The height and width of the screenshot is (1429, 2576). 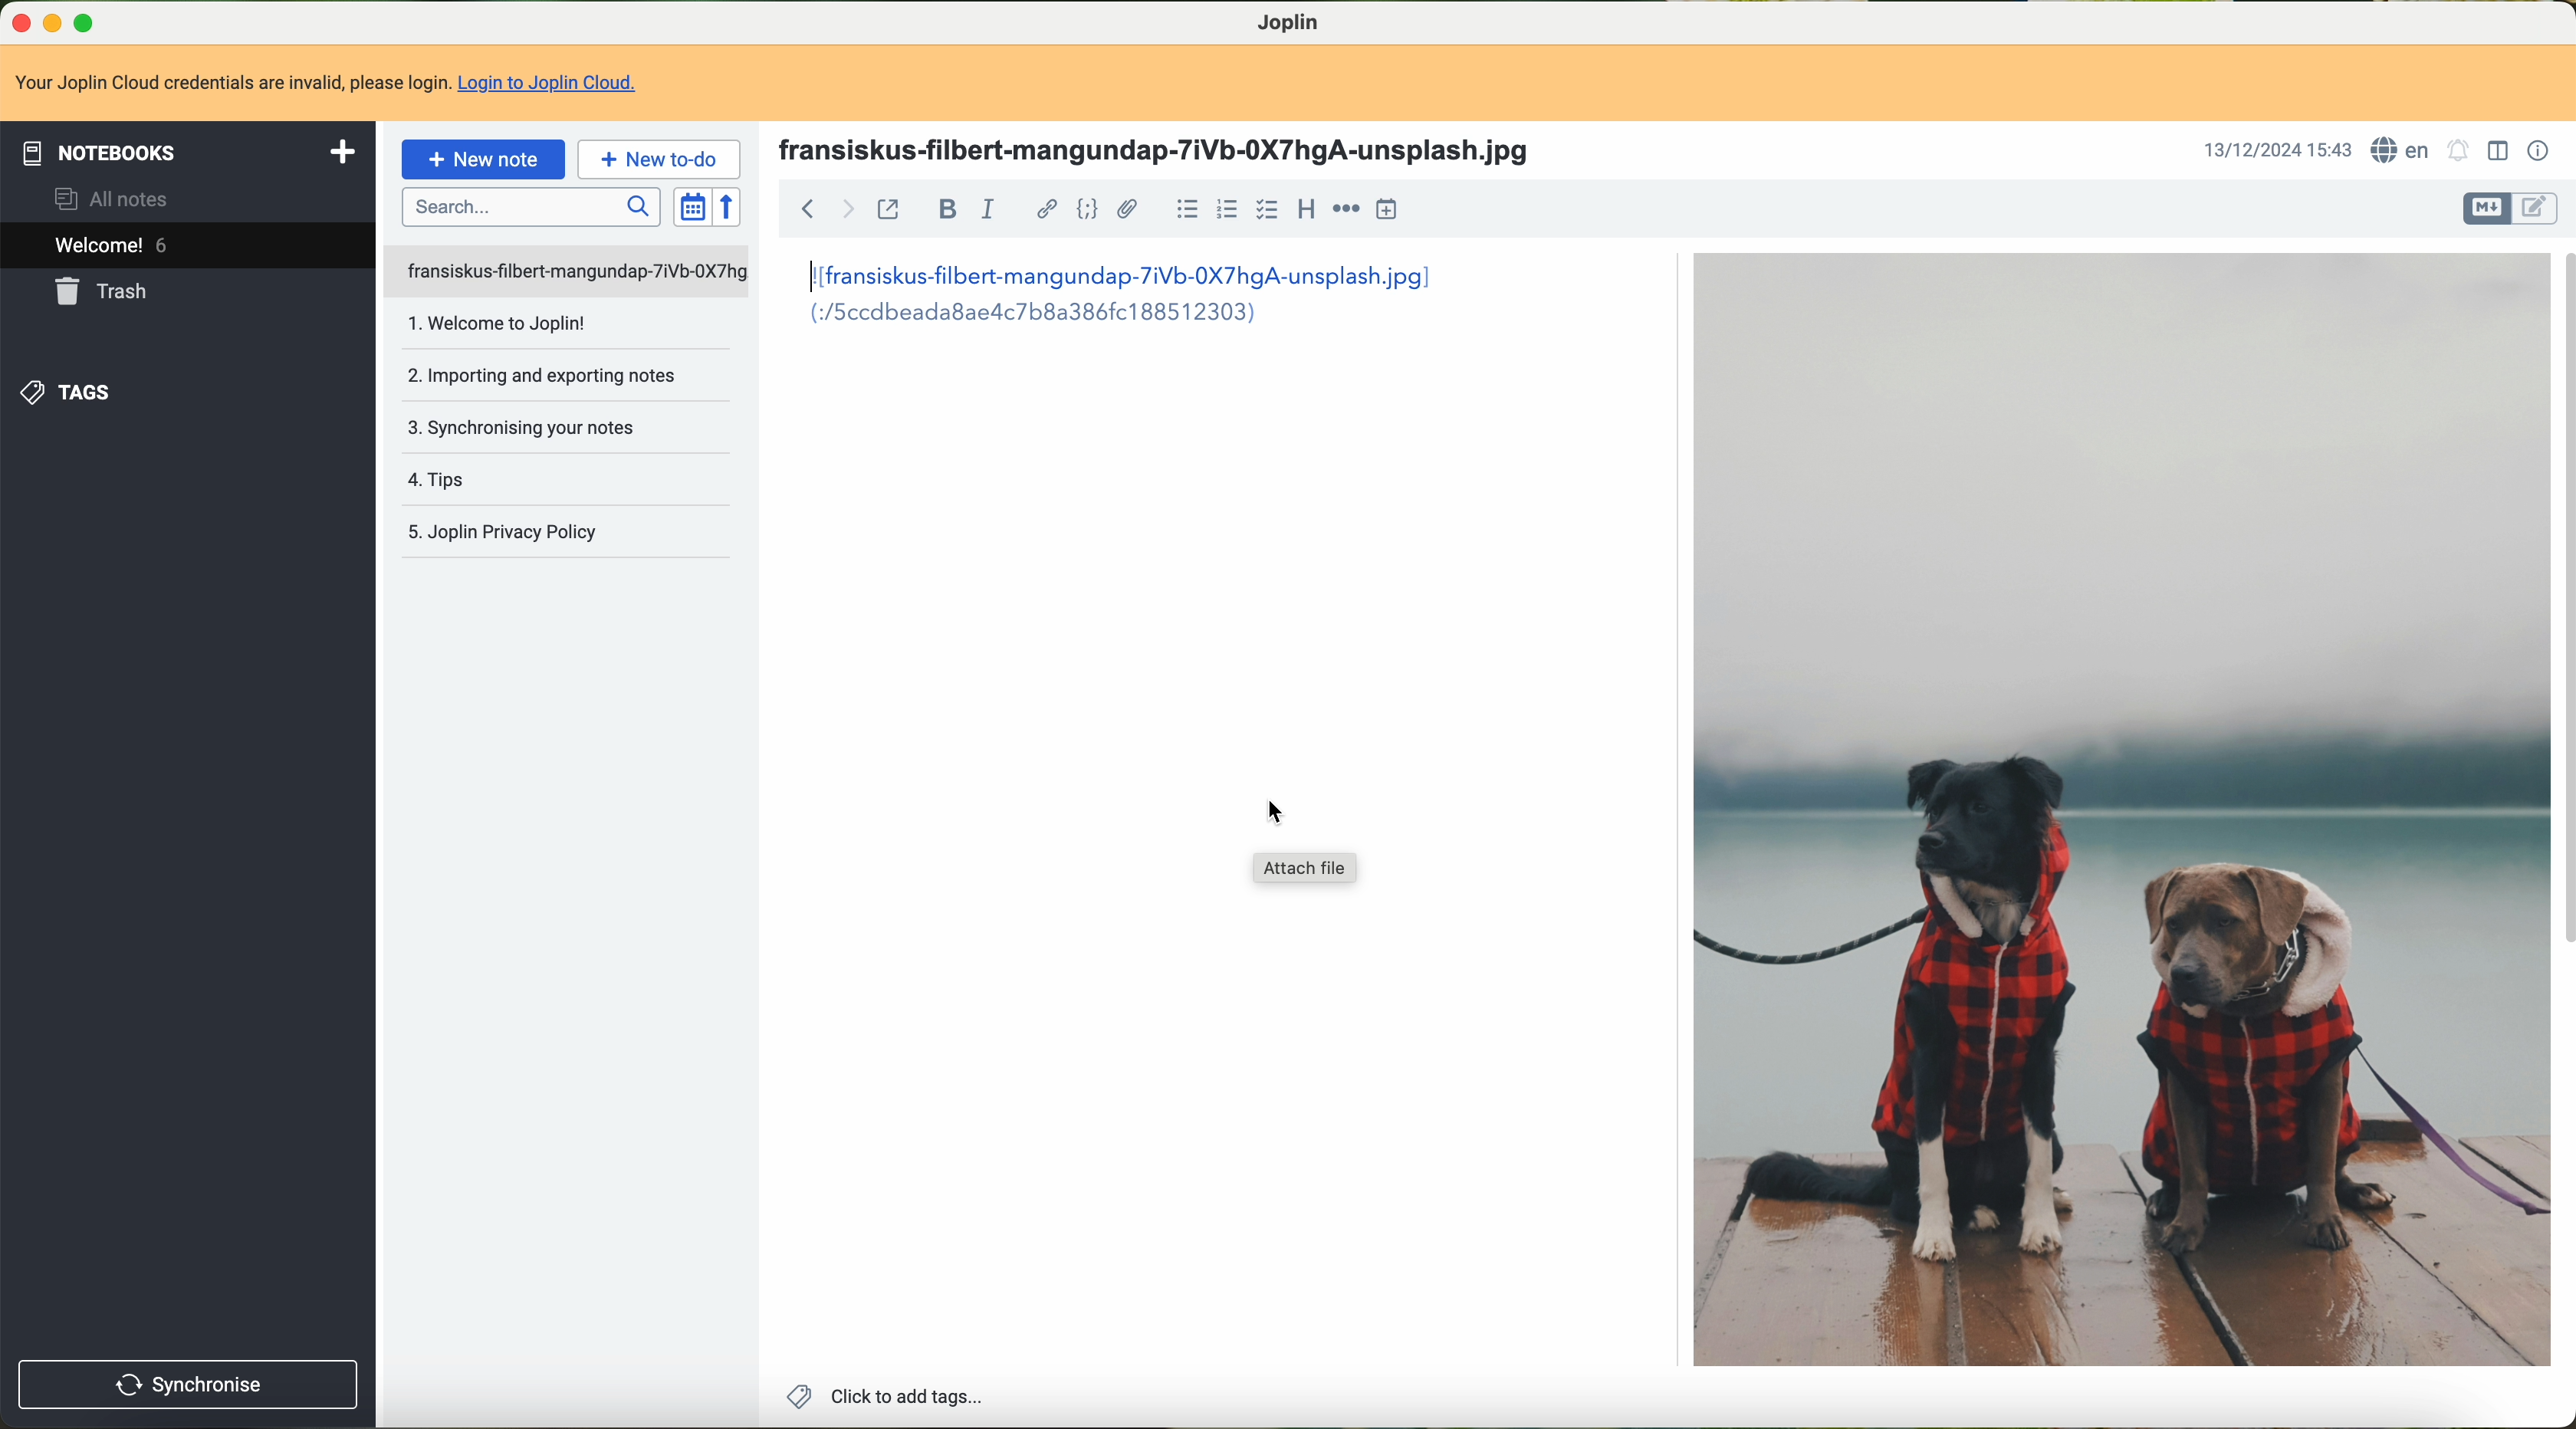 I want to click on toggle editors, so click(x=2539, y=211).